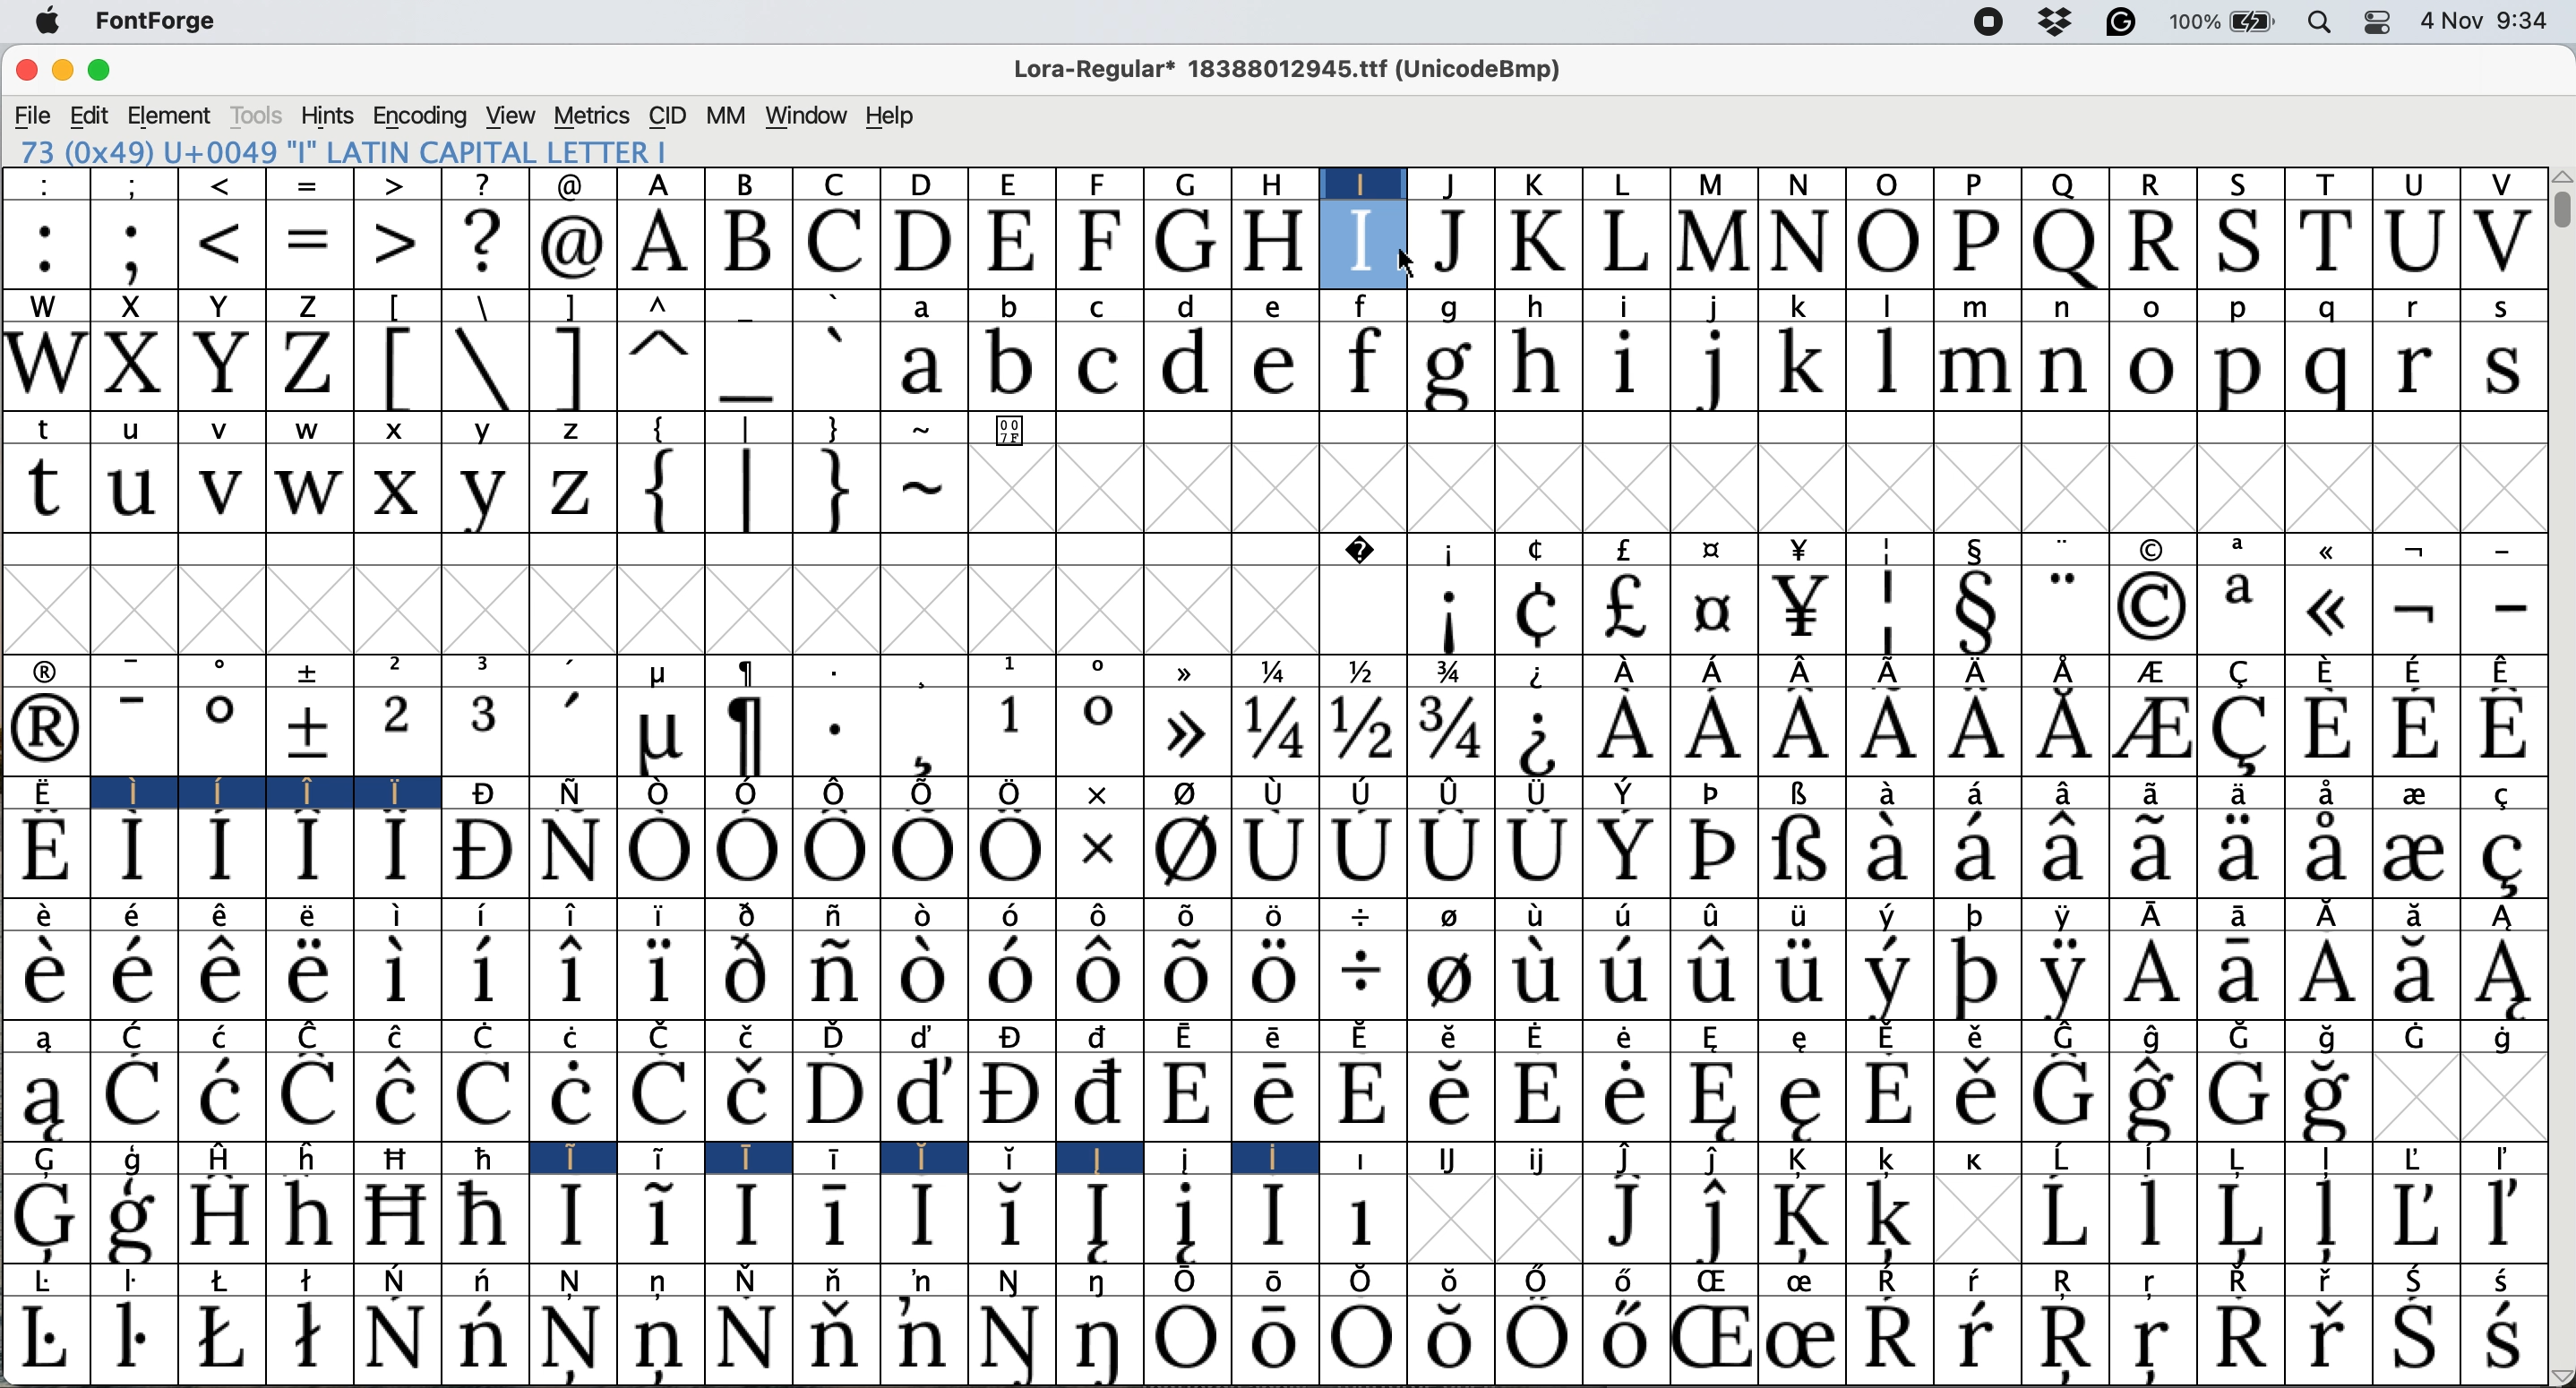 This screenshot has height=1388, width=2576. What do you see at coordinates (223, 1336) in the screenshot?
I see `Symbol` at bounding box center [223, 1336].